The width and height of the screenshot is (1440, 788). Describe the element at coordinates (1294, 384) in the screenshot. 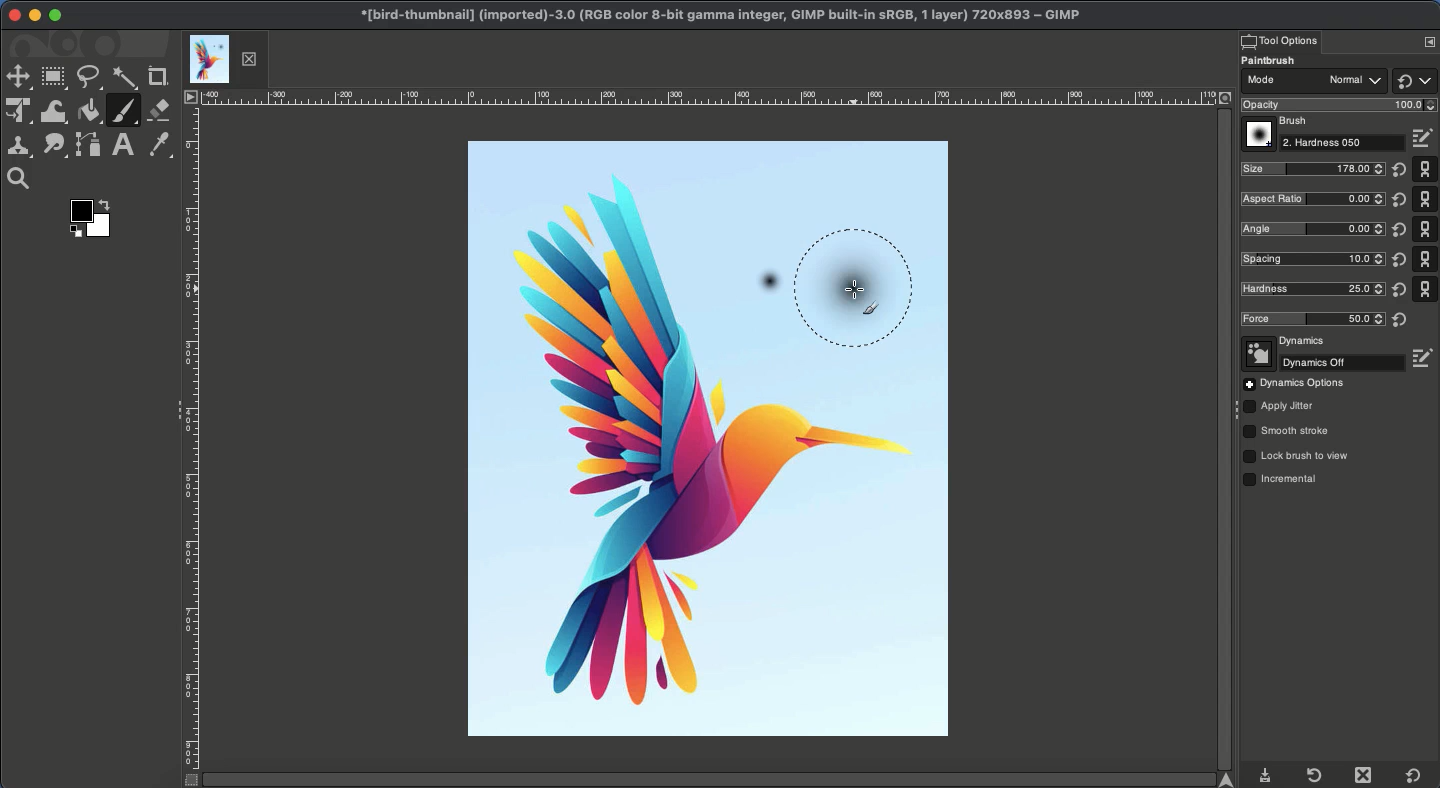

I see `Options` at that location.